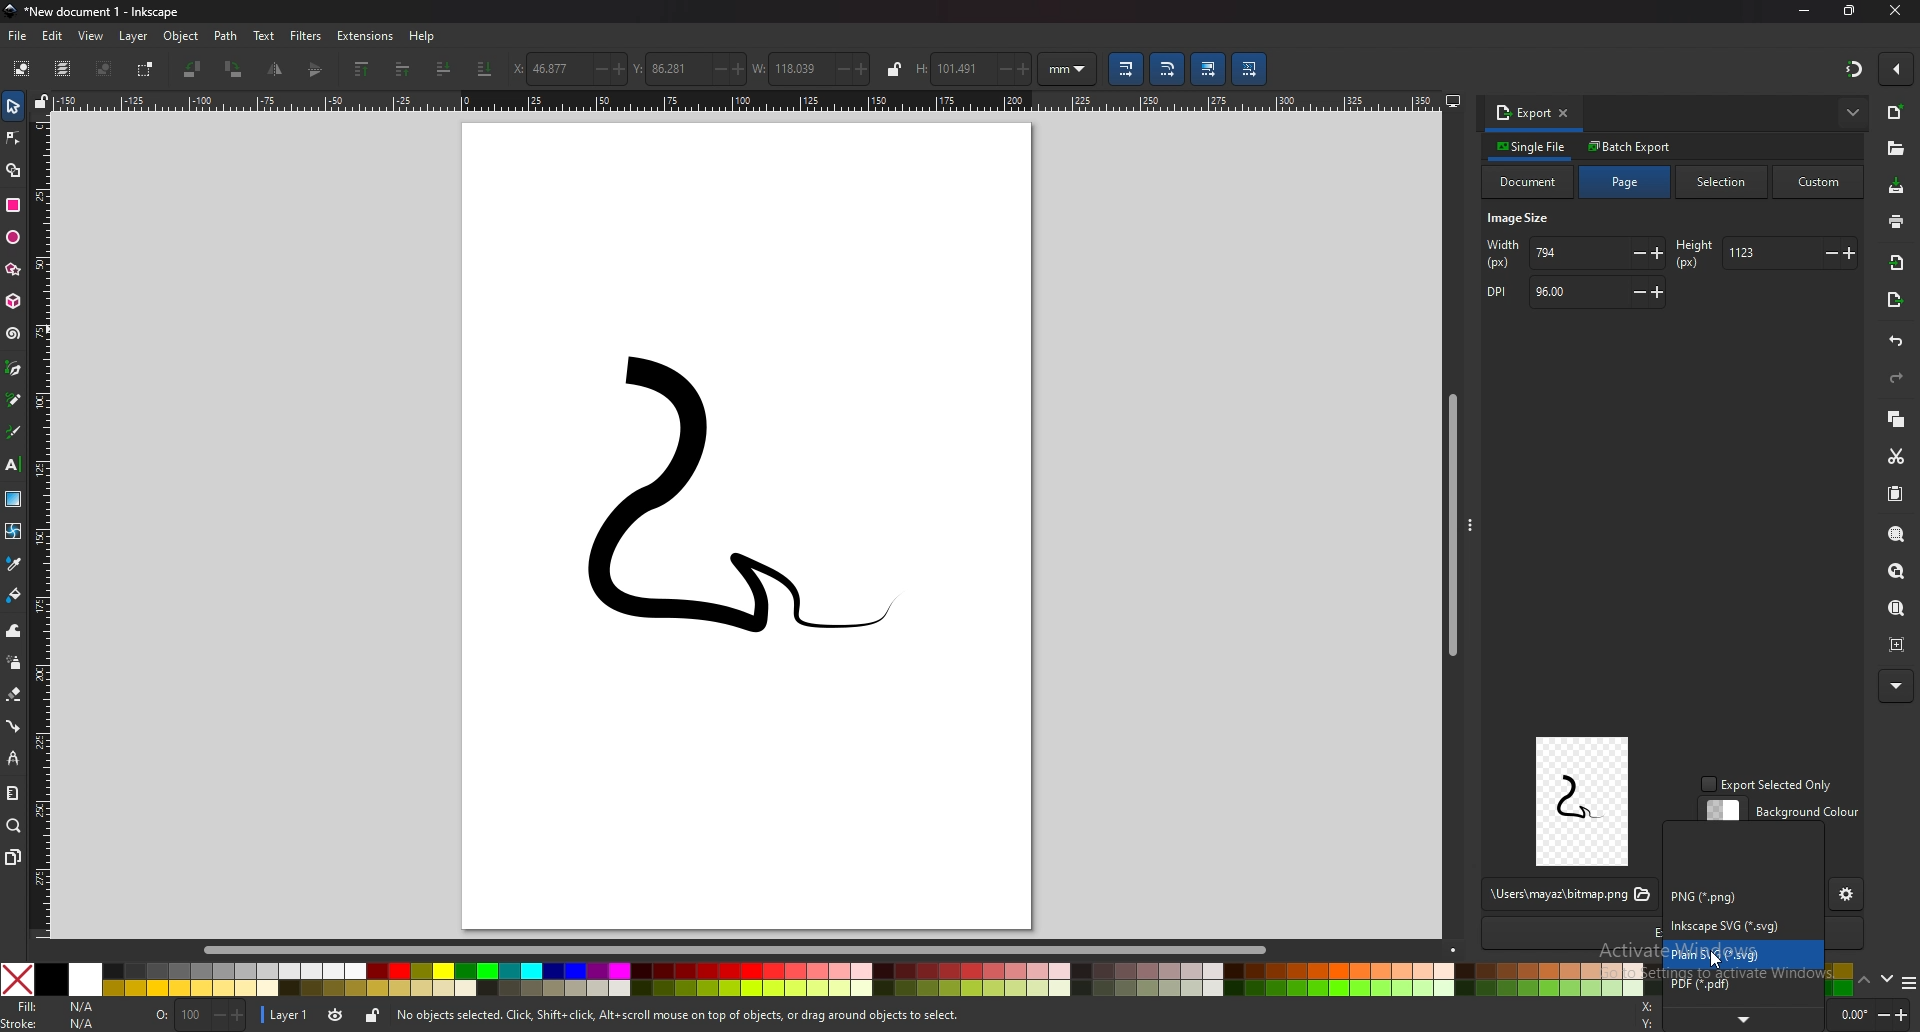  Describe the element at coordinates (1529, 182) in the screenshot. I see `document` at that location.